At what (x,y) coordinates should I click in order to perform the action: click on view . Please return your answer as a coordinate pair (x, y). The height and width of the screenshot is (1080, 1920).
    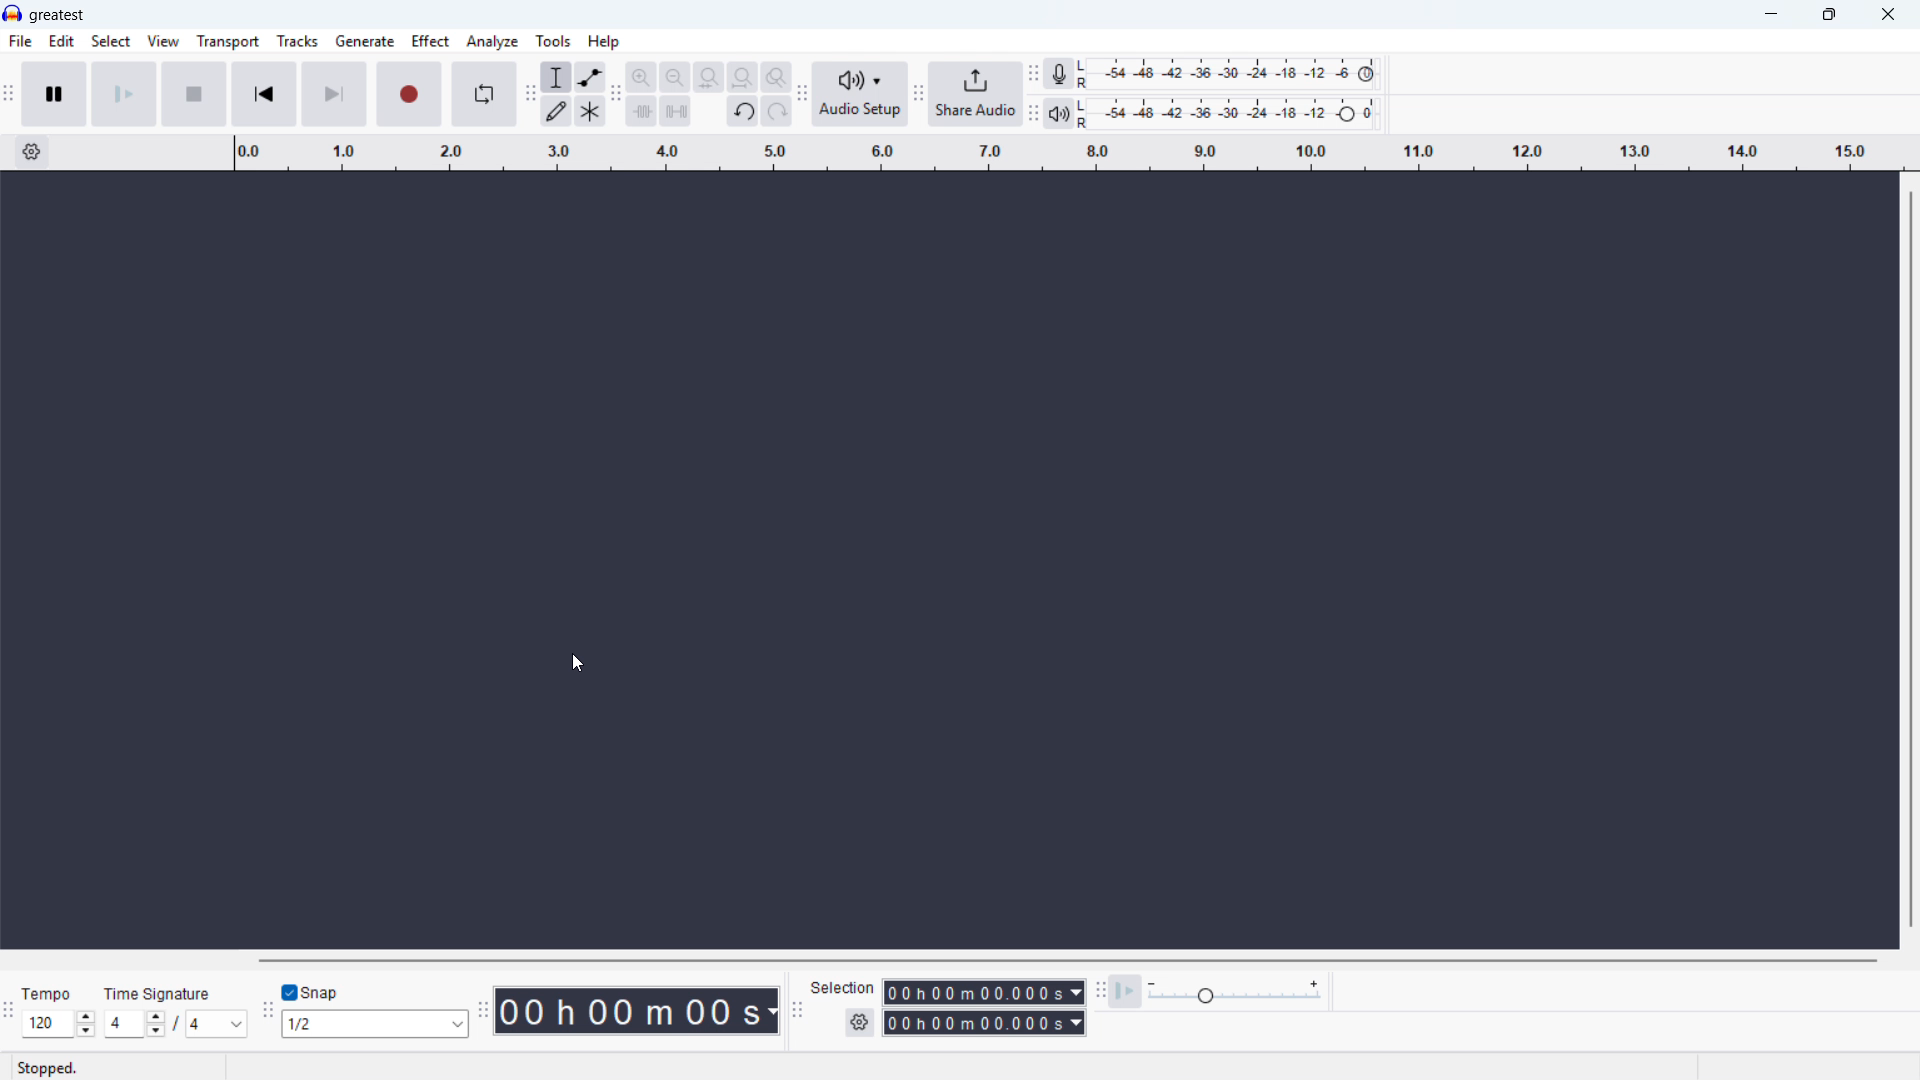
    Looking at the image, I should click on (163, 40).